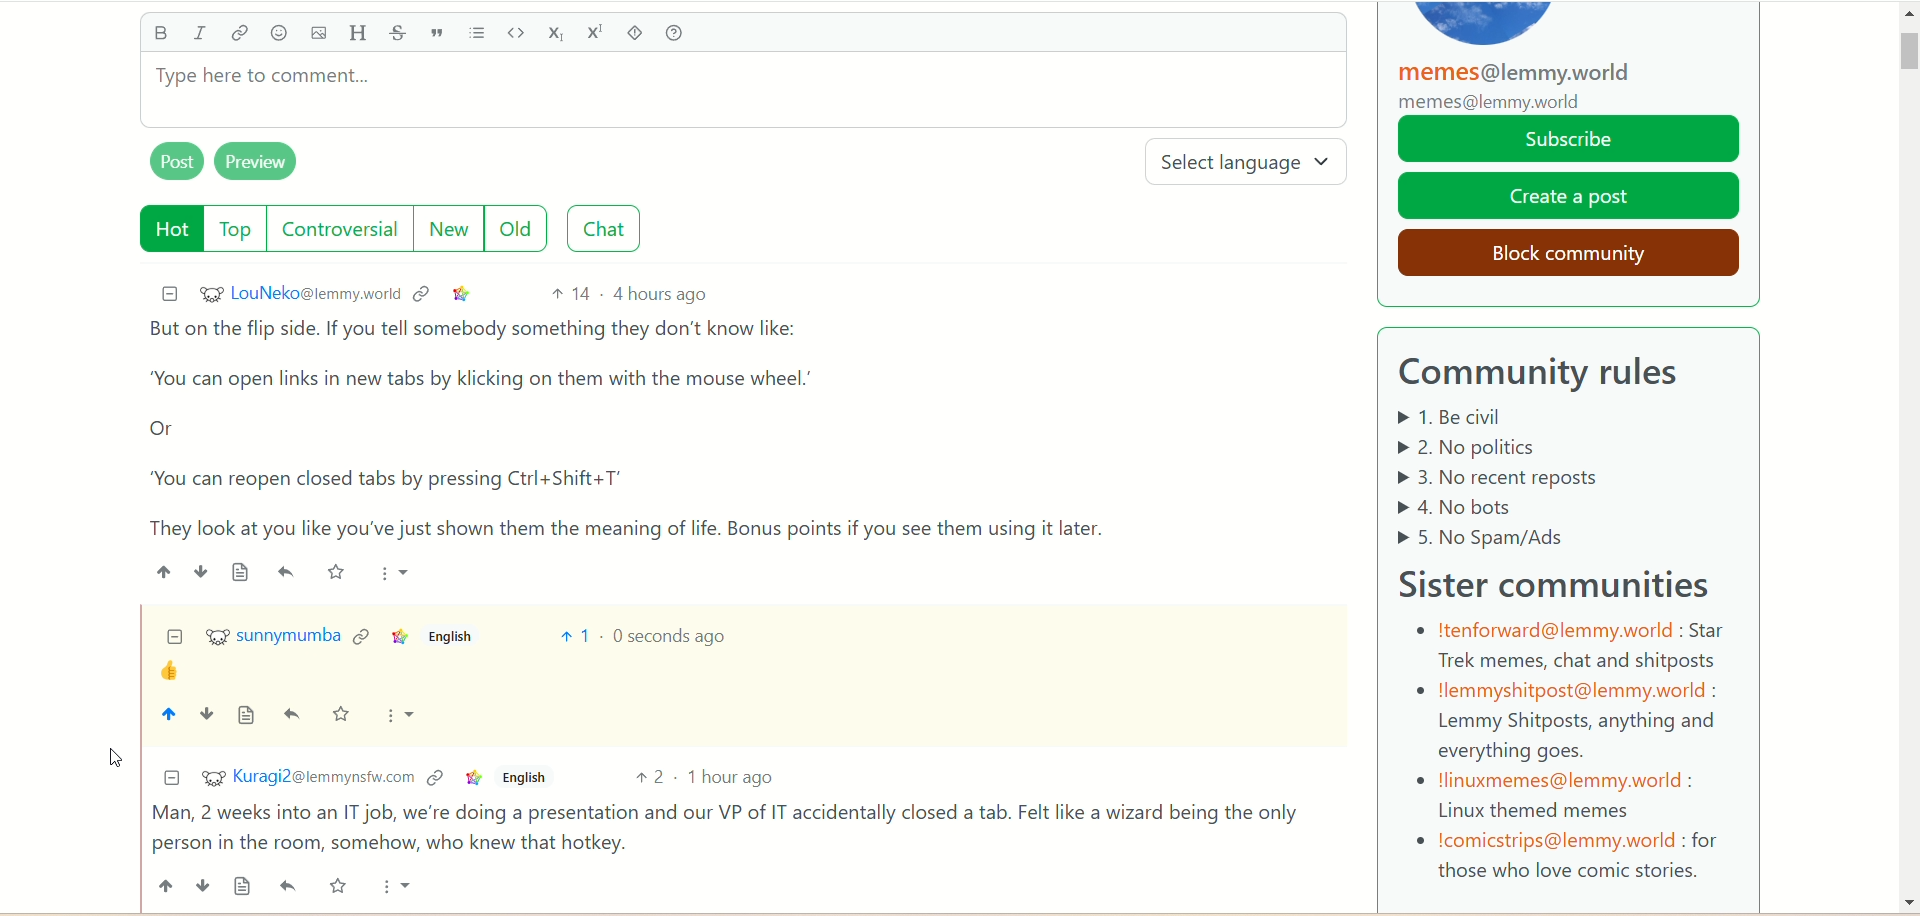  What do you see at coordinates (171, 164) in the screenshot?
I see `post` at bounding box center [171, 164].